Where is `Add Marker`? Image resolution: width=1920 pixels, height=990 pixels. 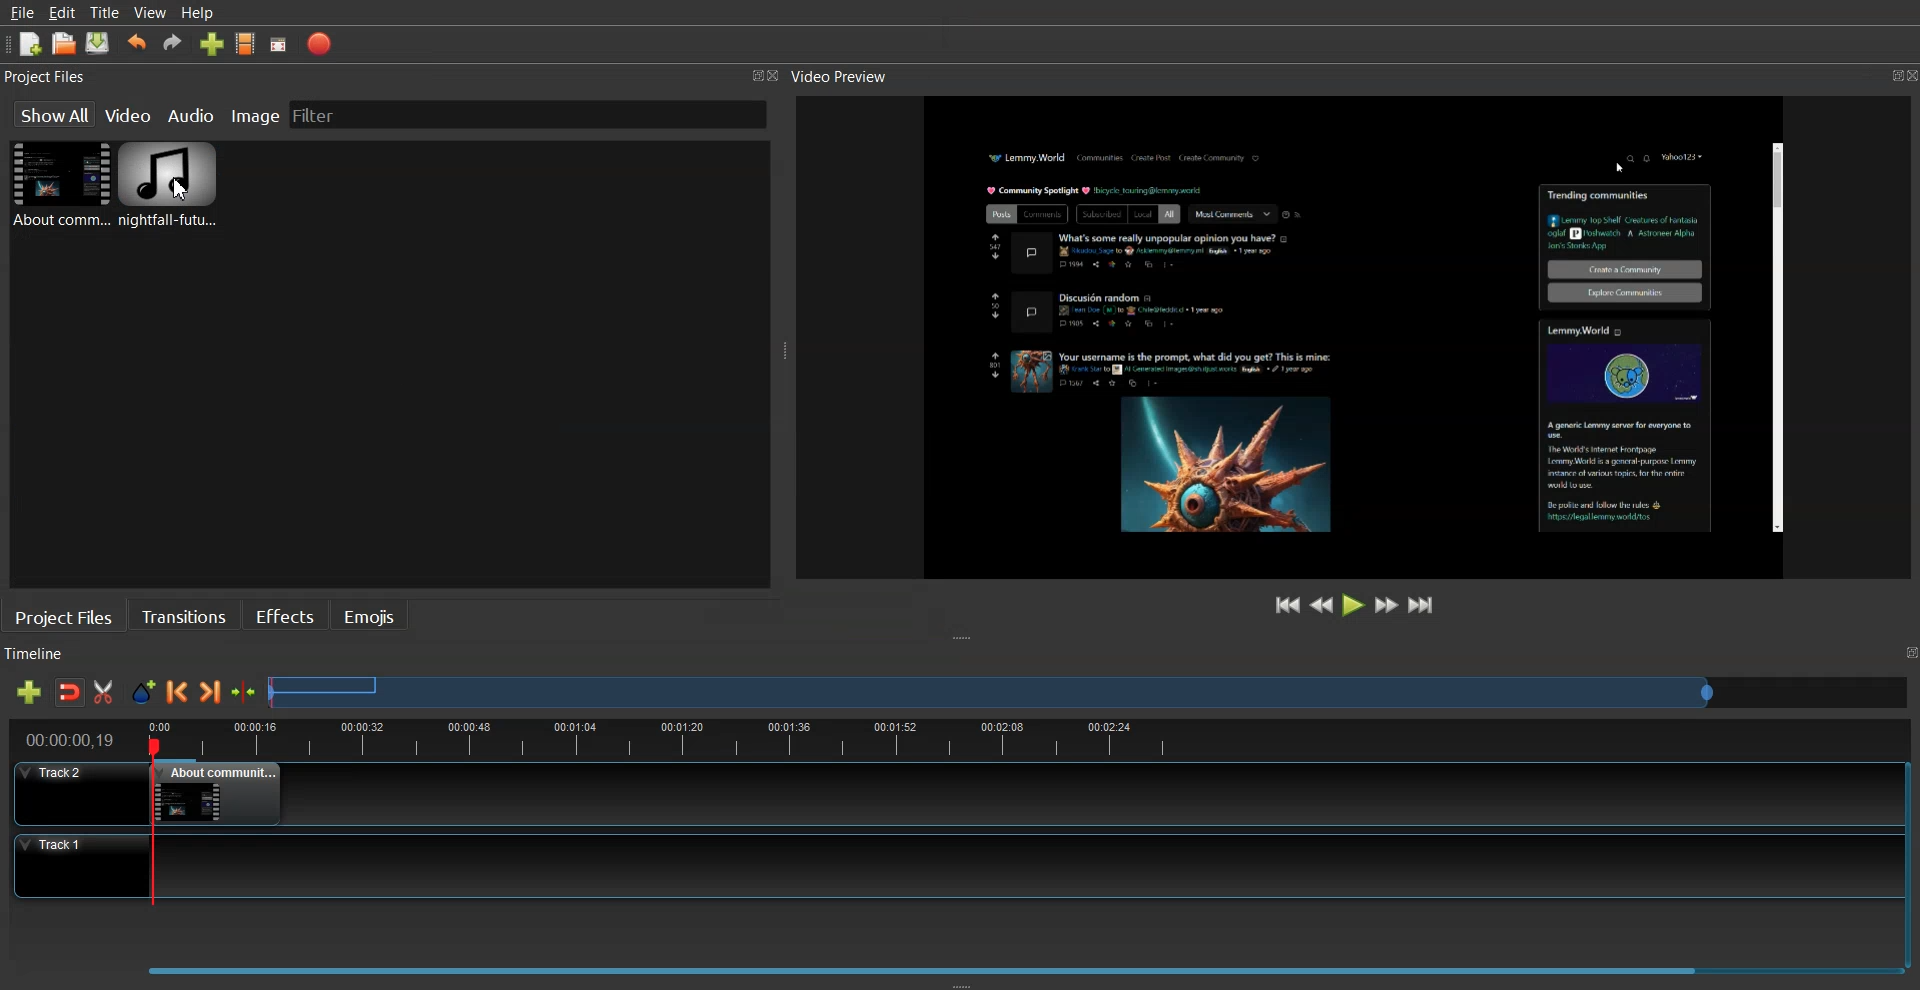 Add Marker is located at coordinates (143, 692).